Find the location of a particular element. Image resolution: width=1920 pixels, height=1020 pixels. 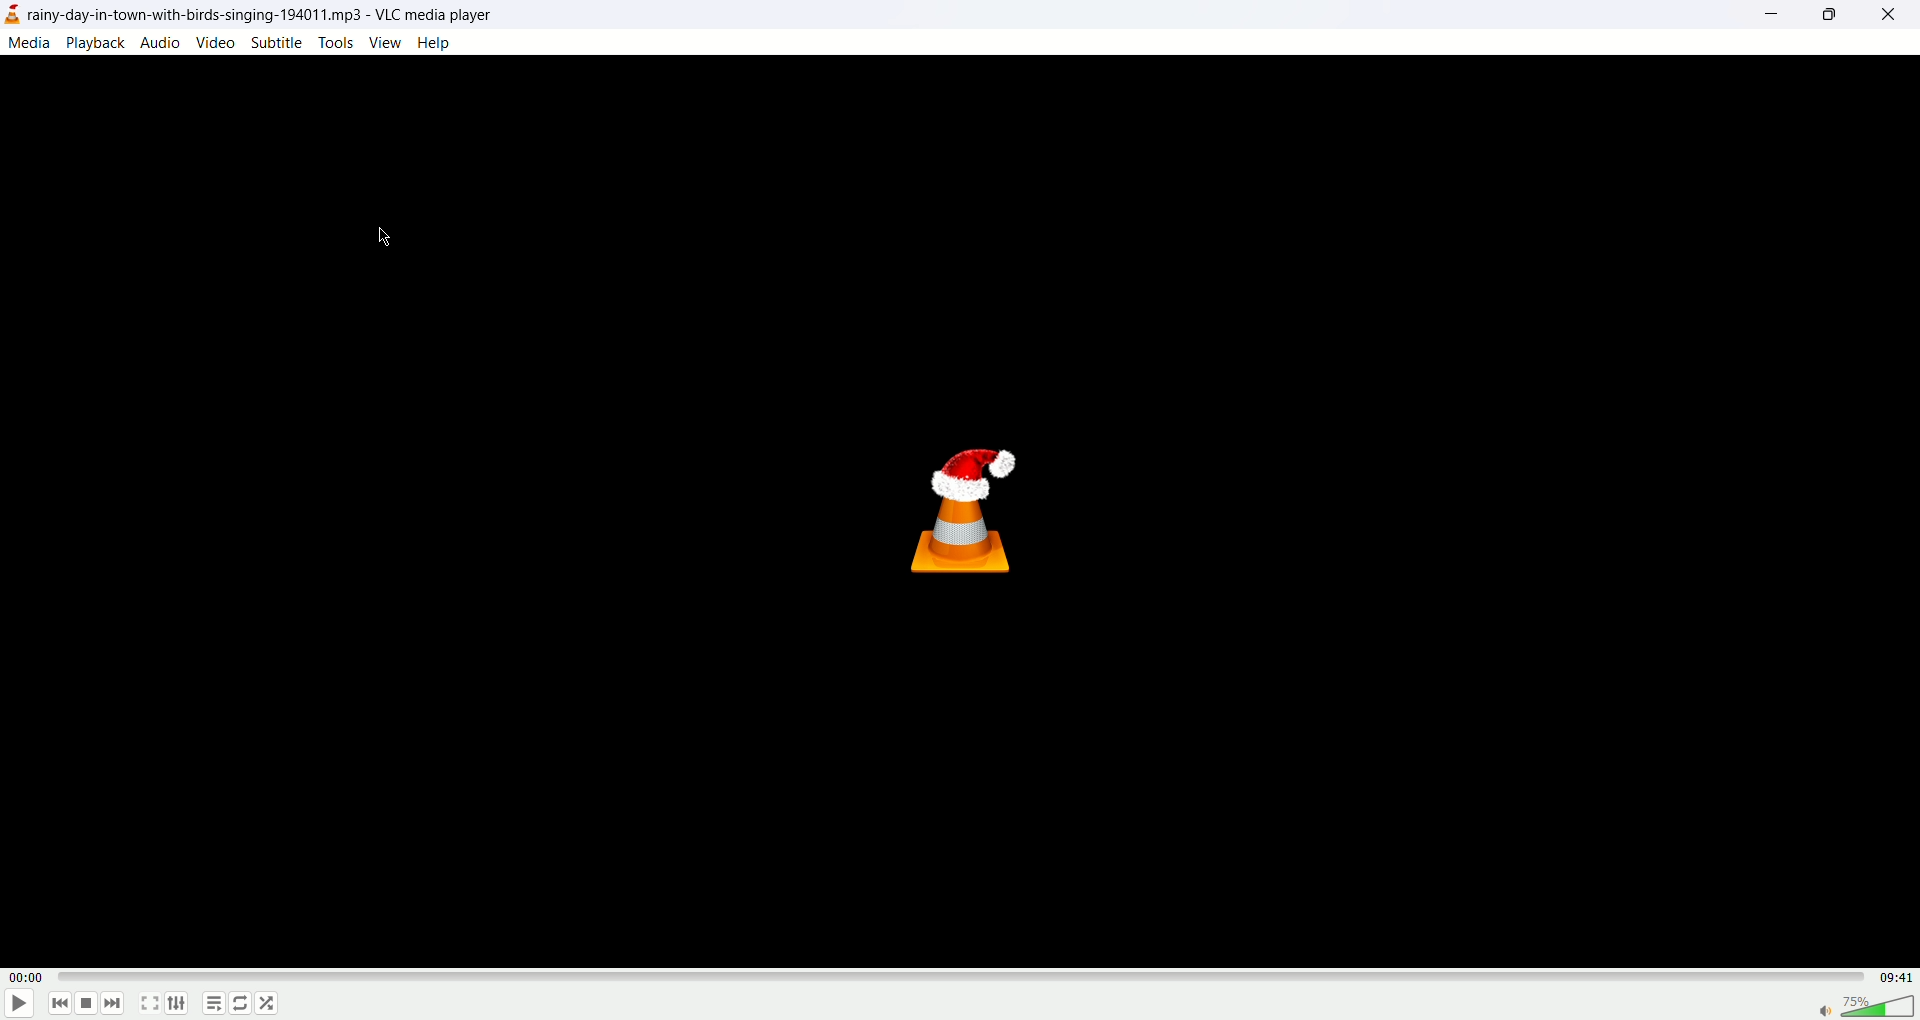

close is located at coordinates (1894, 18).